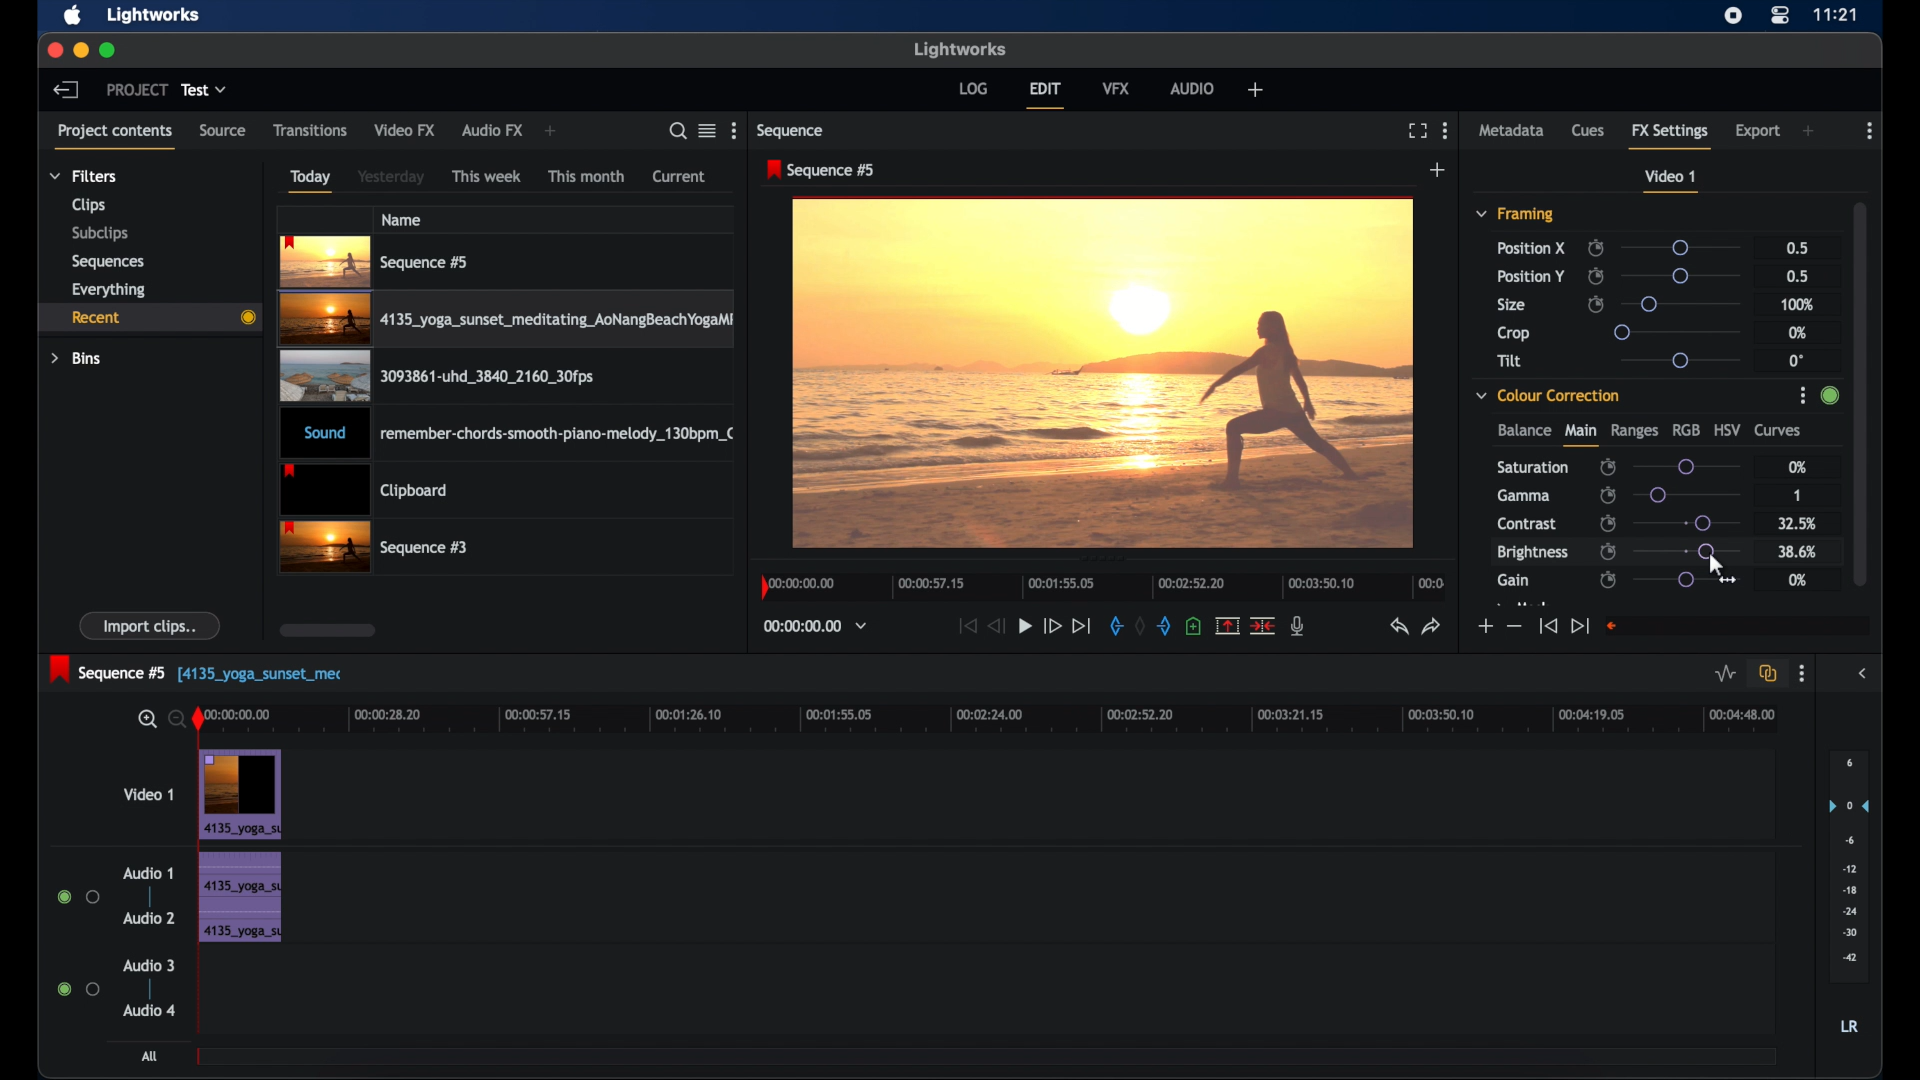  What do you see at coordinates (1733, 16) in the screenshot?
I see `screen recorder icon` at bounding box center [1733, 16].